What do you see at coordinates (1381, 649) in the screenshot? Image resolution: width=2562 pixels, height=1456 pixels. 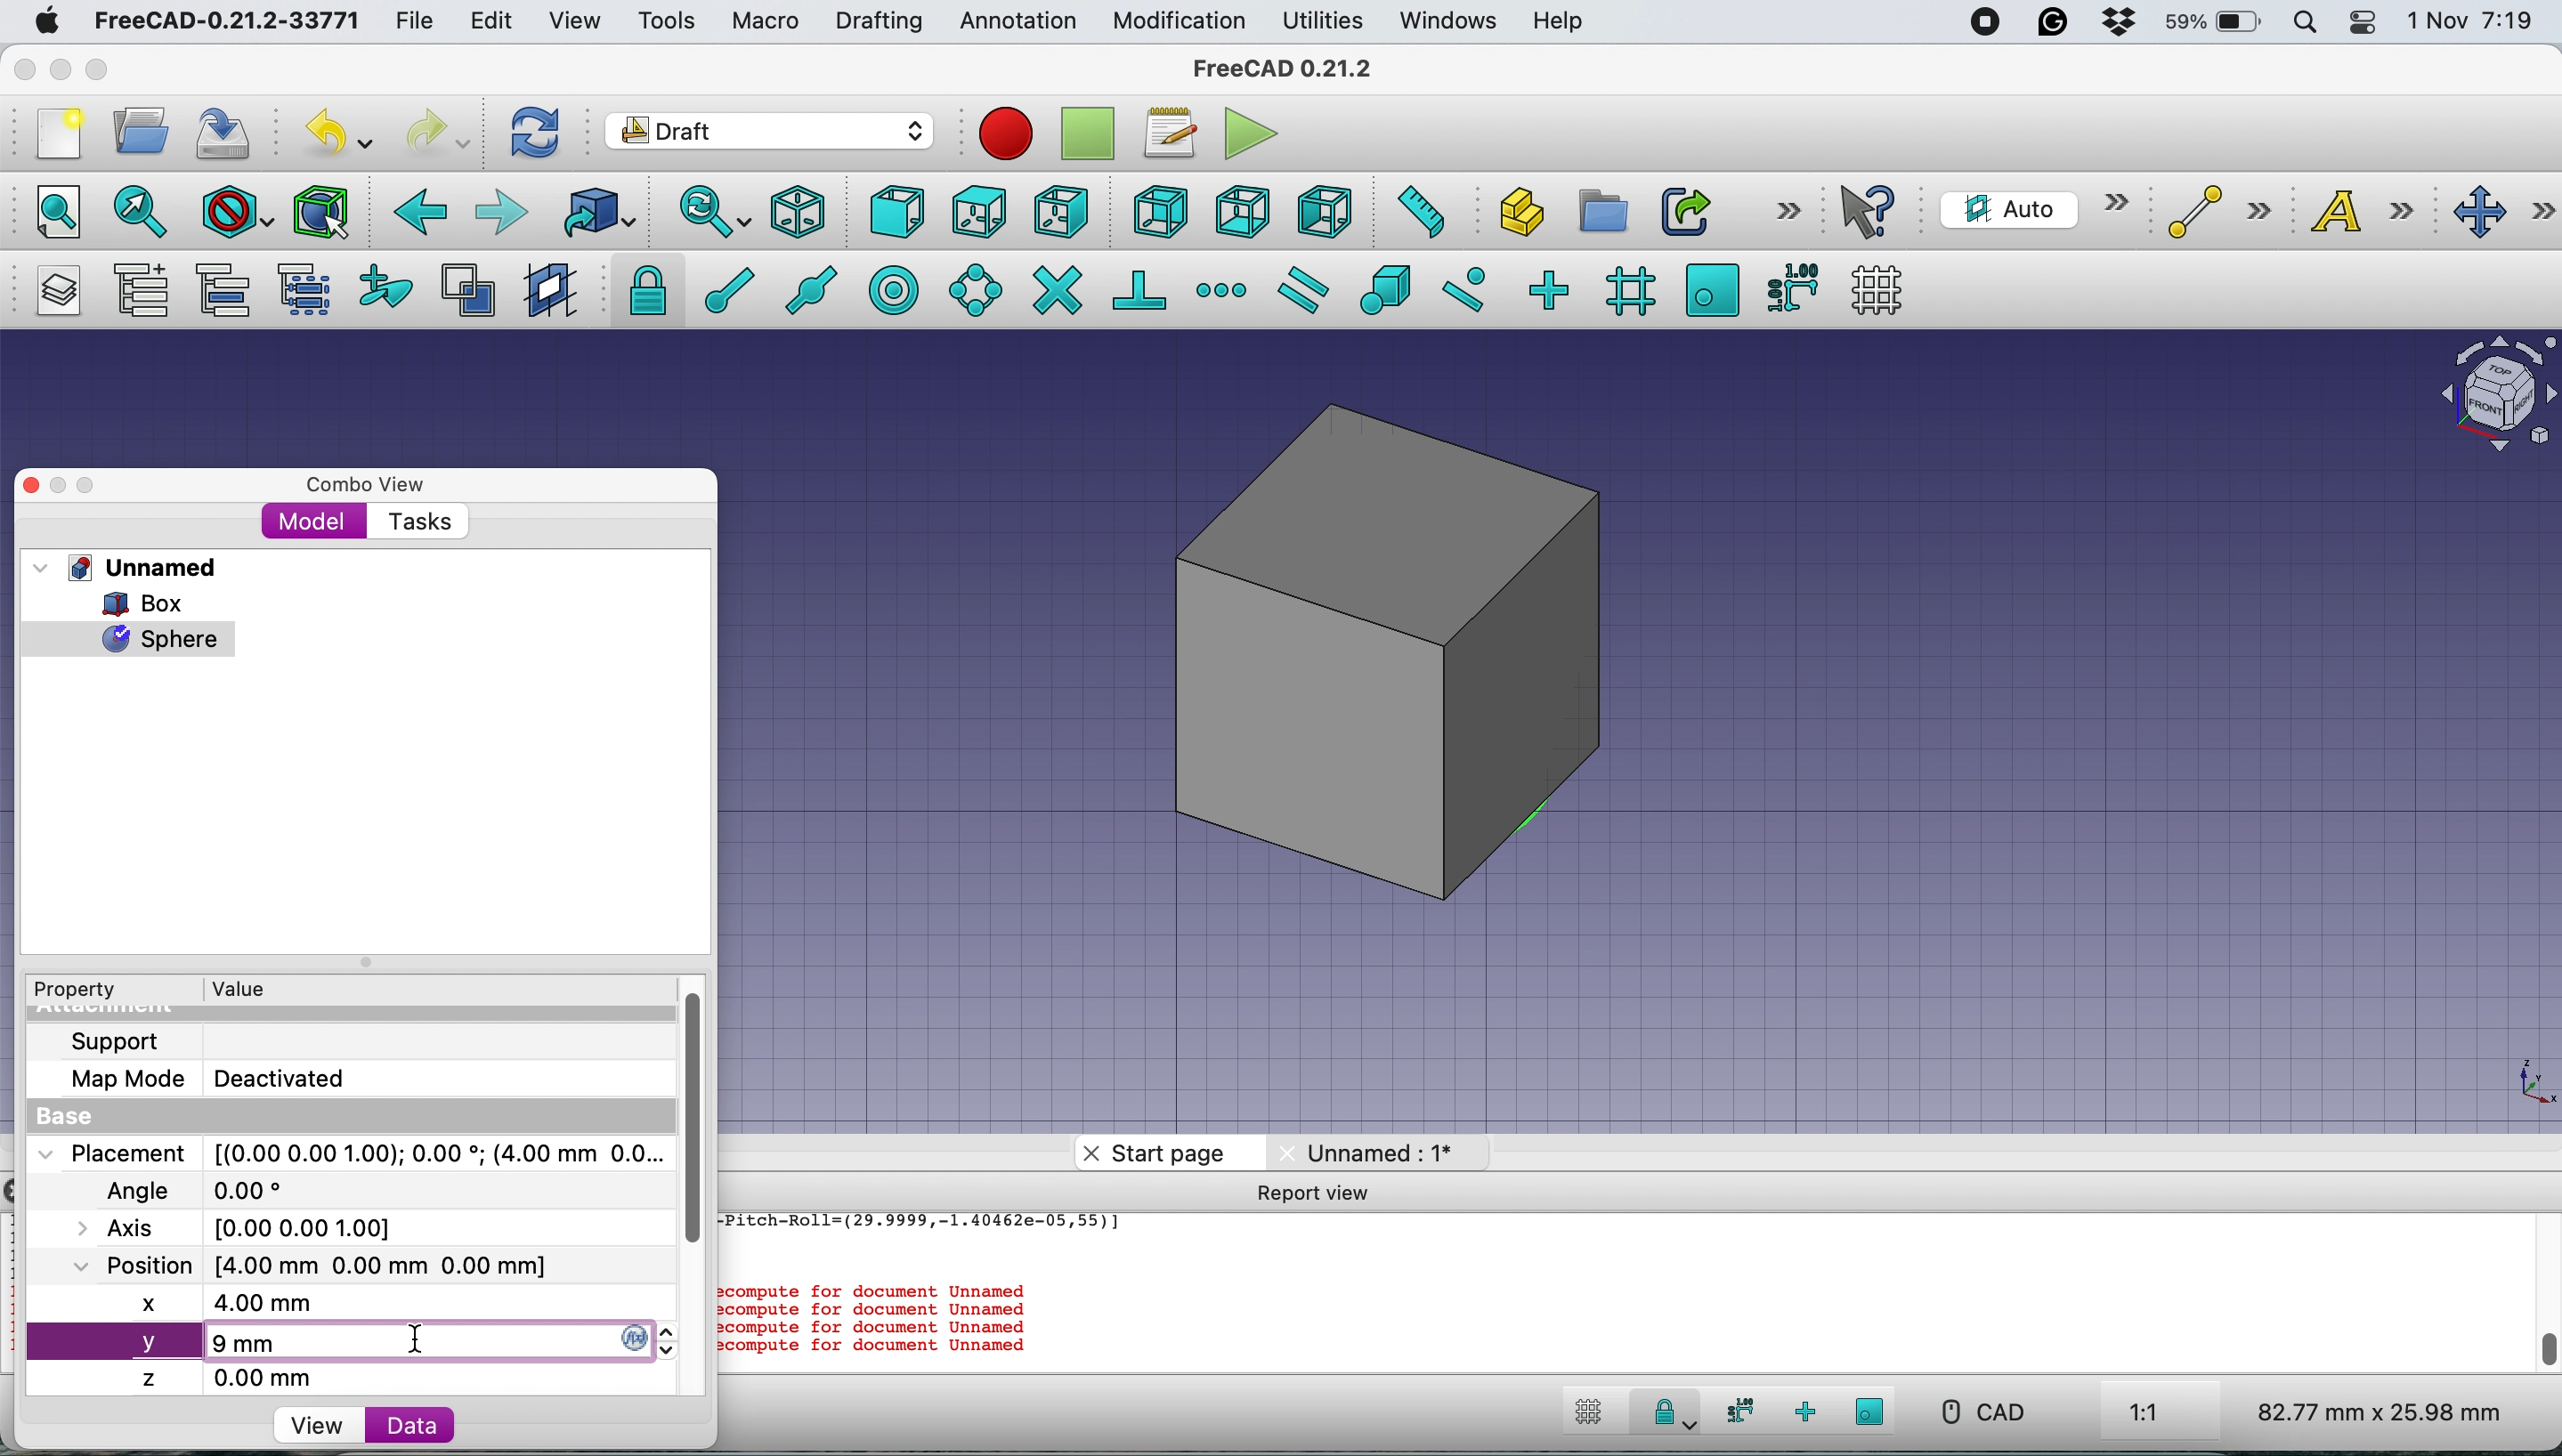 I see `box` at bounding box center [1381, 649].